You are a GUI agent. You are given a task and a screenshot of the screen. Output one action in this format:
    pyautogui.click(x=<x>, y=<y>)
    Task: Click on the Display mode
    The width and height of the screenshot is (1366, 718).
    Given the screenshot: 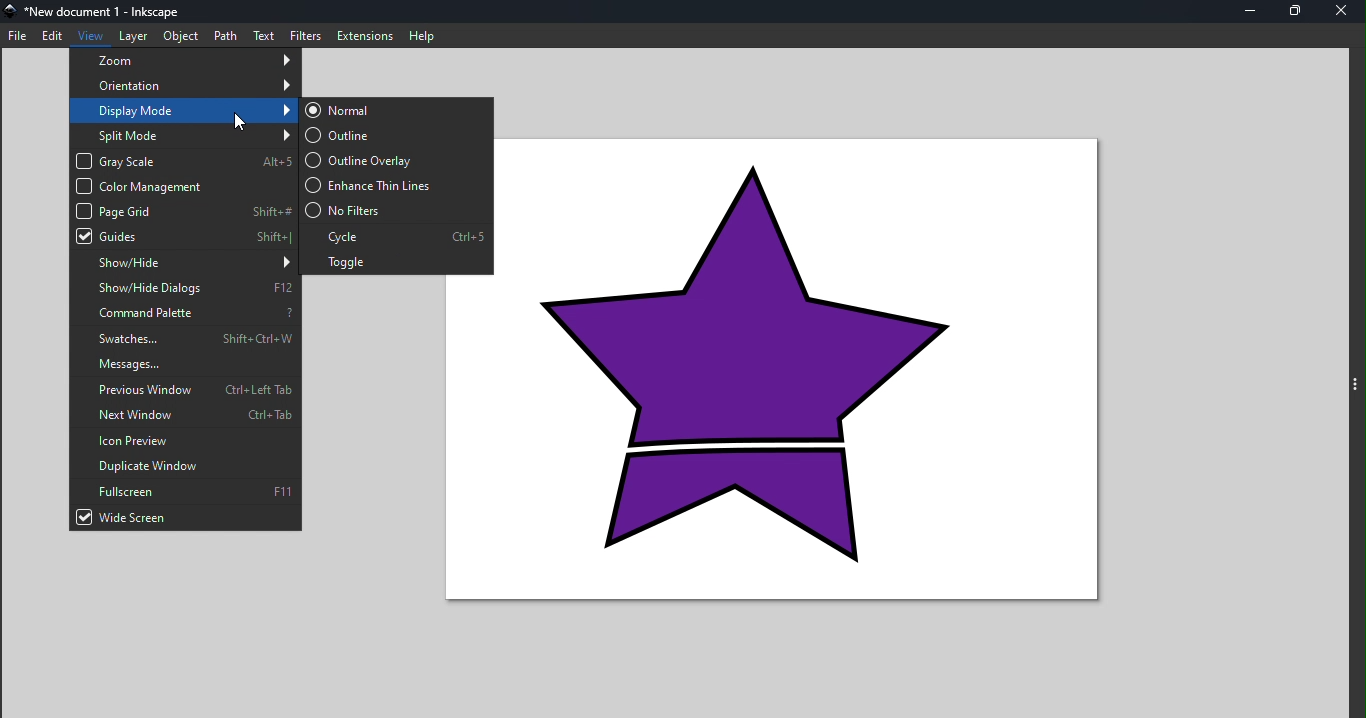 What is the action you would take?
    pyautogui.click(x=187, y=110)
    